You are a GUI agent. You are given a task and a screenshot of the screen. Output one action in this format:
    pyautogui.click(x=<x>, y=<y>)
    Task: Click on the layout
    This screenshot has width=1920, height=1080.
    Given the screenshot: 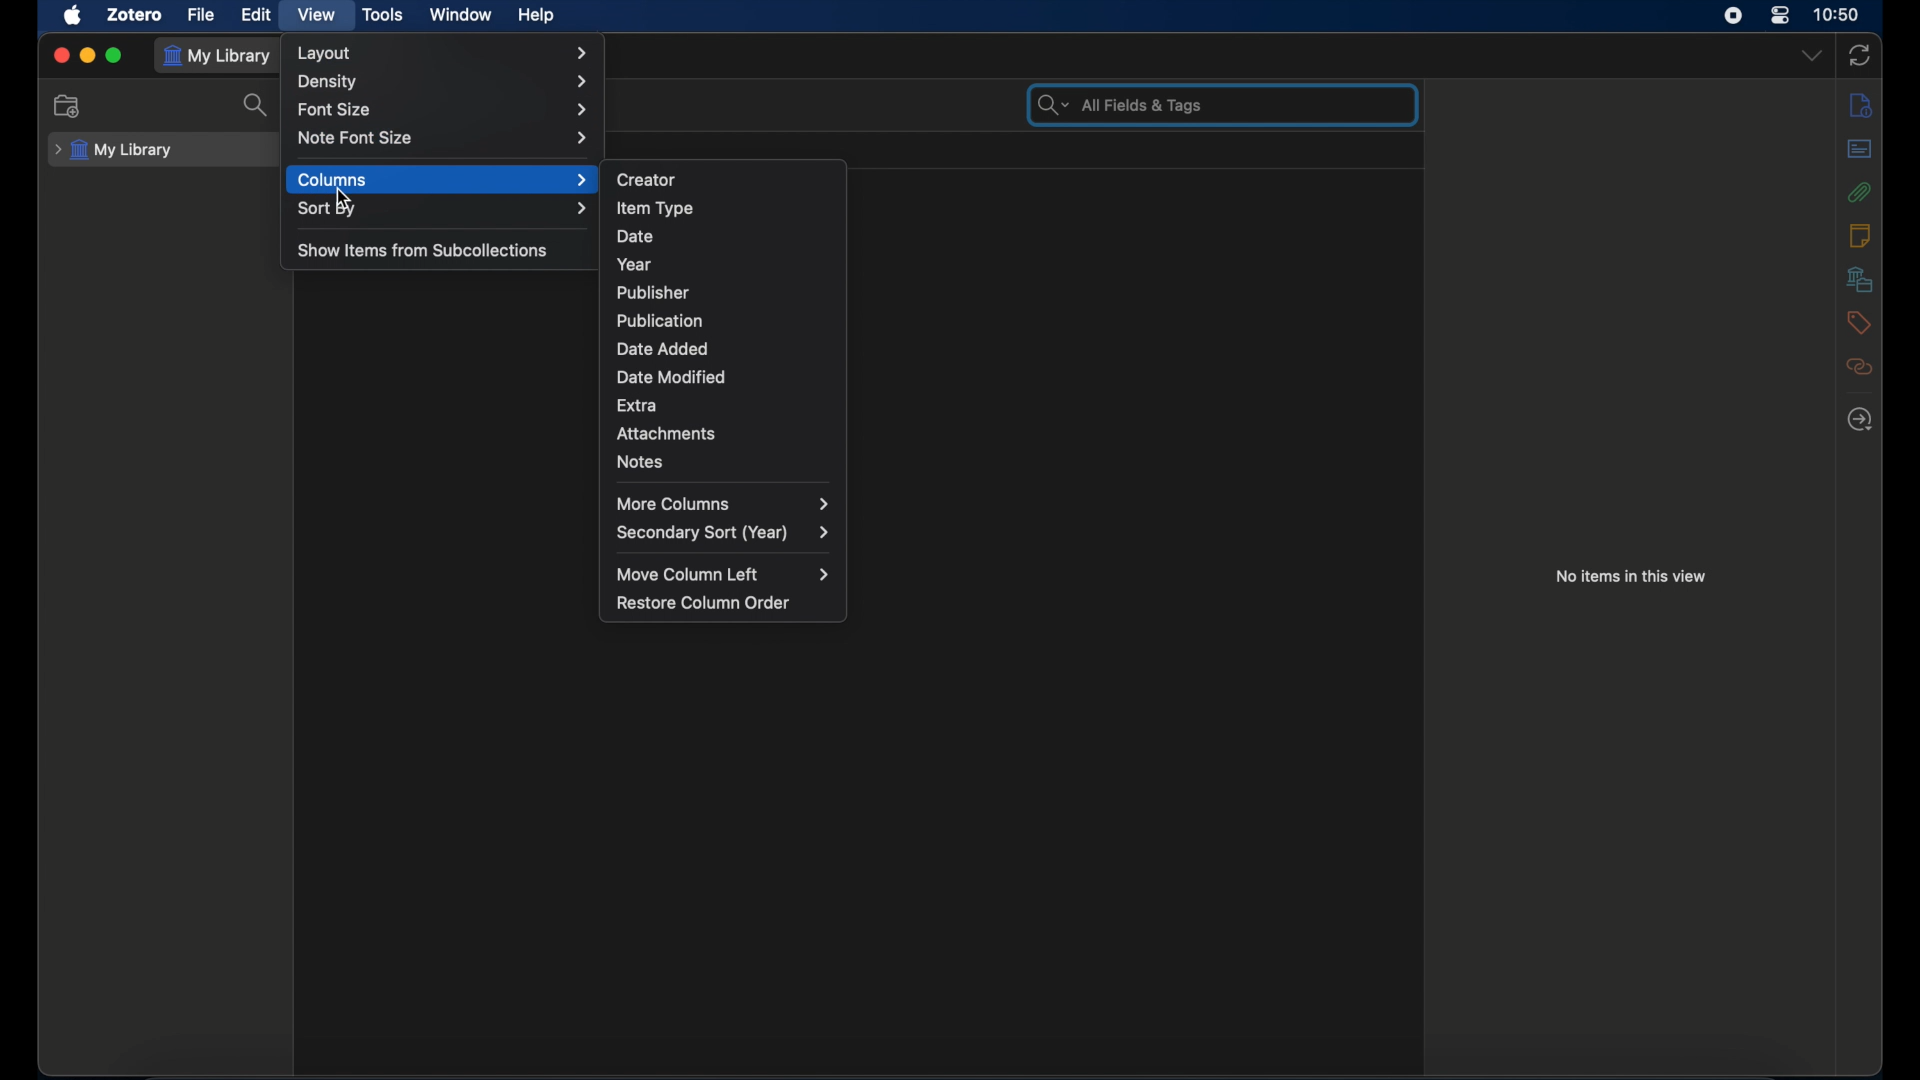 What is the action you would take?
    pyautogui.click(x=443, y=53)
    